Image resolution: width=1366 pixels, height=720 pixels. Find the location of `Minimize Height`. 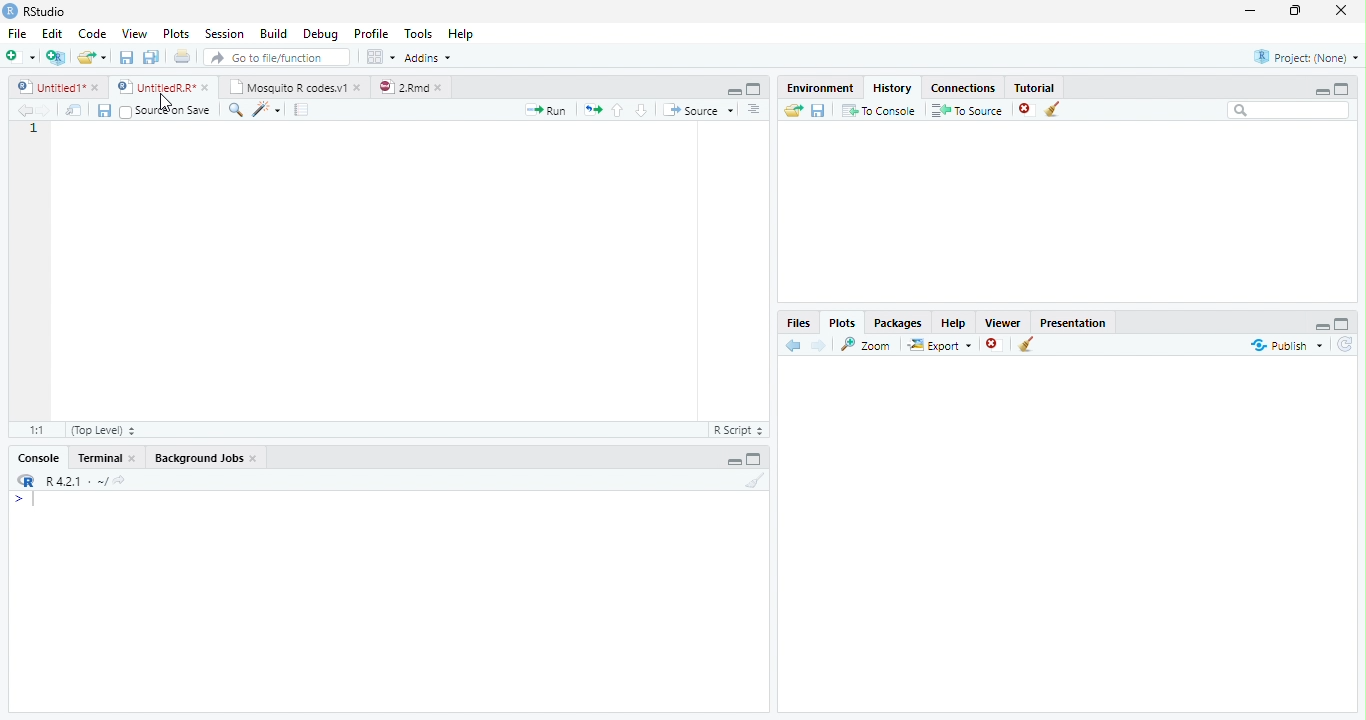

Minimize Height is located at coordinates (1321, 91).